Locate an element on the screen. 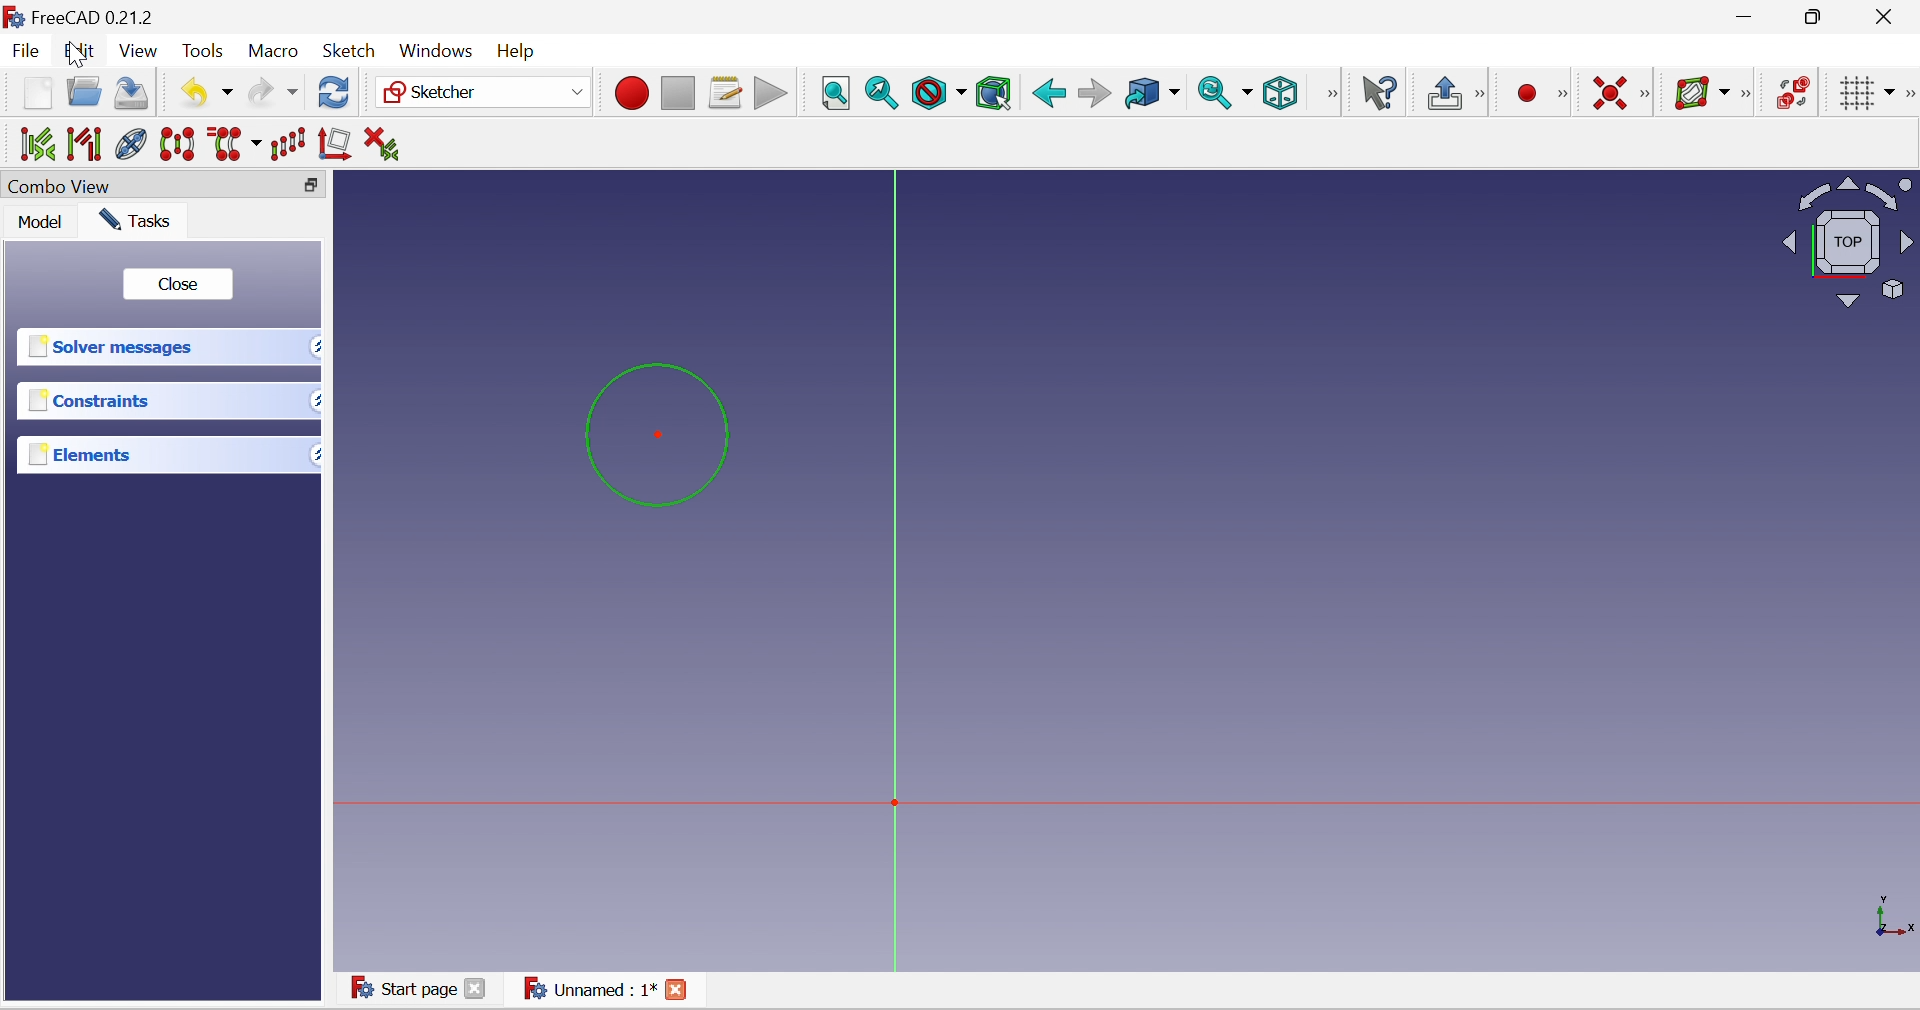  Leave sketch is located at coordinates (1445, 92).